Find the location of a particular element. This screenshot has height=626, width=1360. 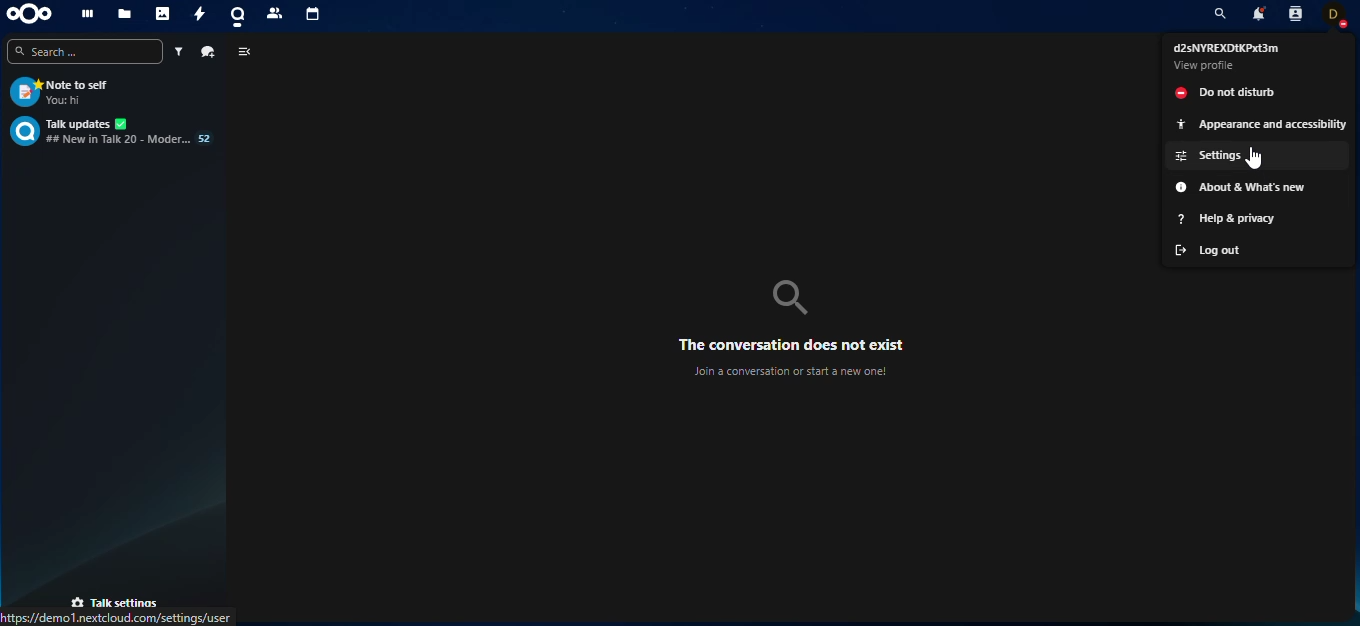

talk settings is located at coordinates (116, 601).